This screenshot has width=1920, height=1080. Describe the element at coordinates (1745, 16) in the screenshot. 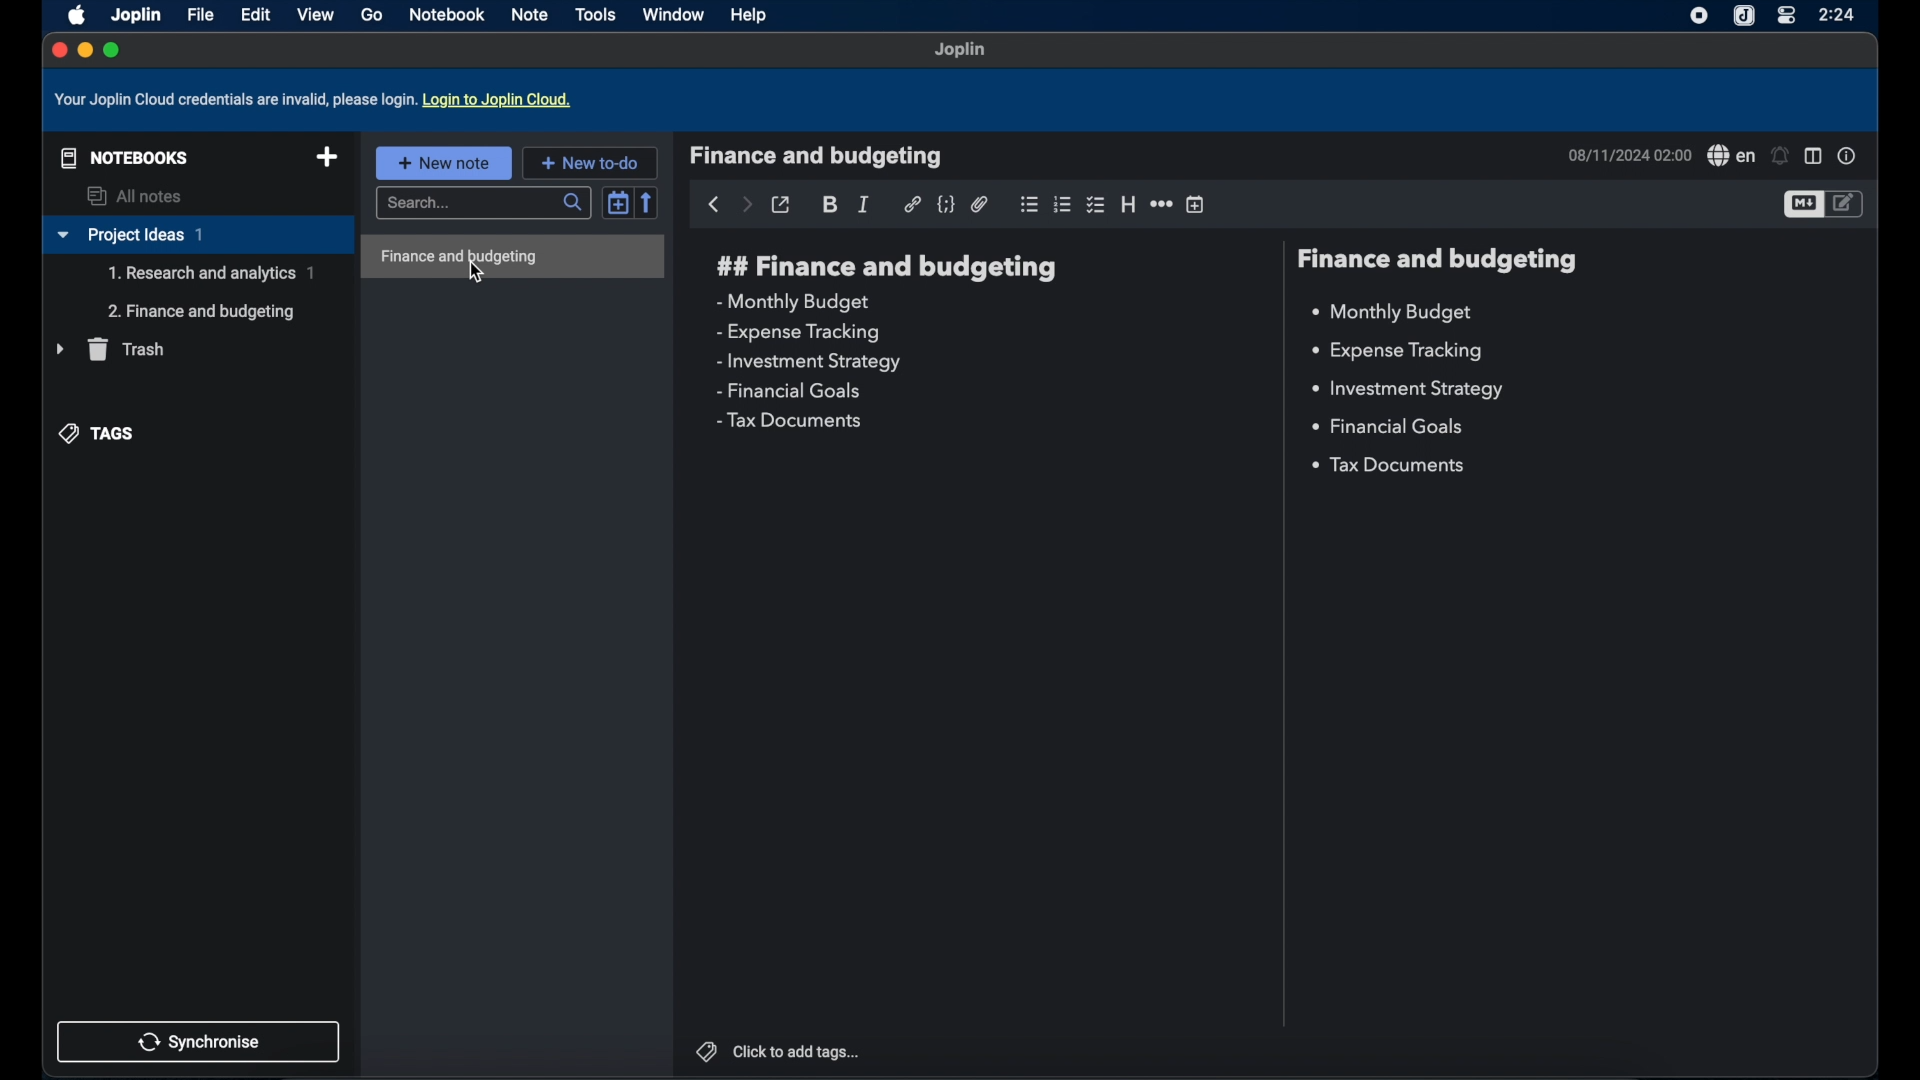

I see `joplin icon` at that location.